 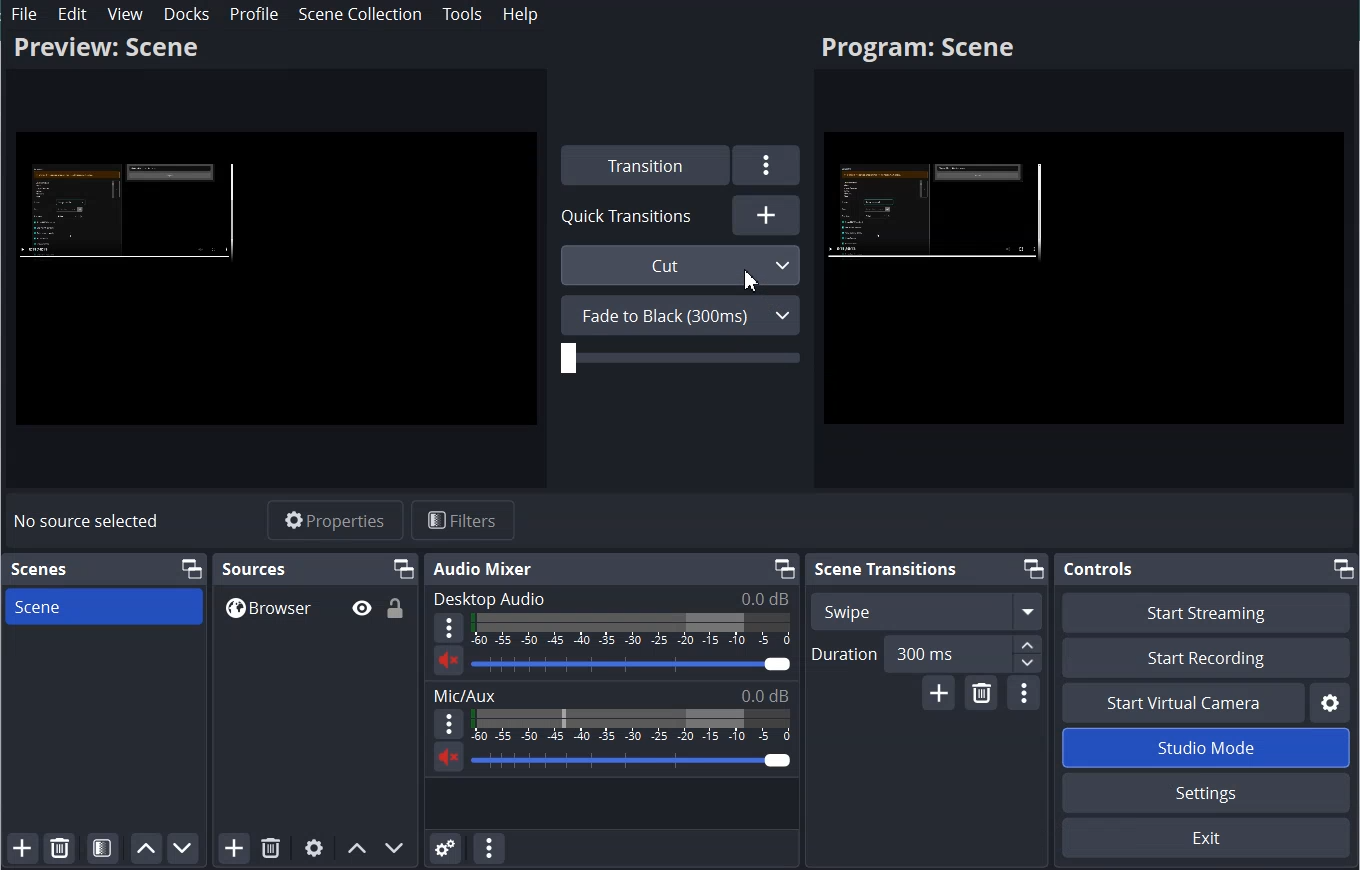 I want to click on Cut, so click(x=682, y=265).